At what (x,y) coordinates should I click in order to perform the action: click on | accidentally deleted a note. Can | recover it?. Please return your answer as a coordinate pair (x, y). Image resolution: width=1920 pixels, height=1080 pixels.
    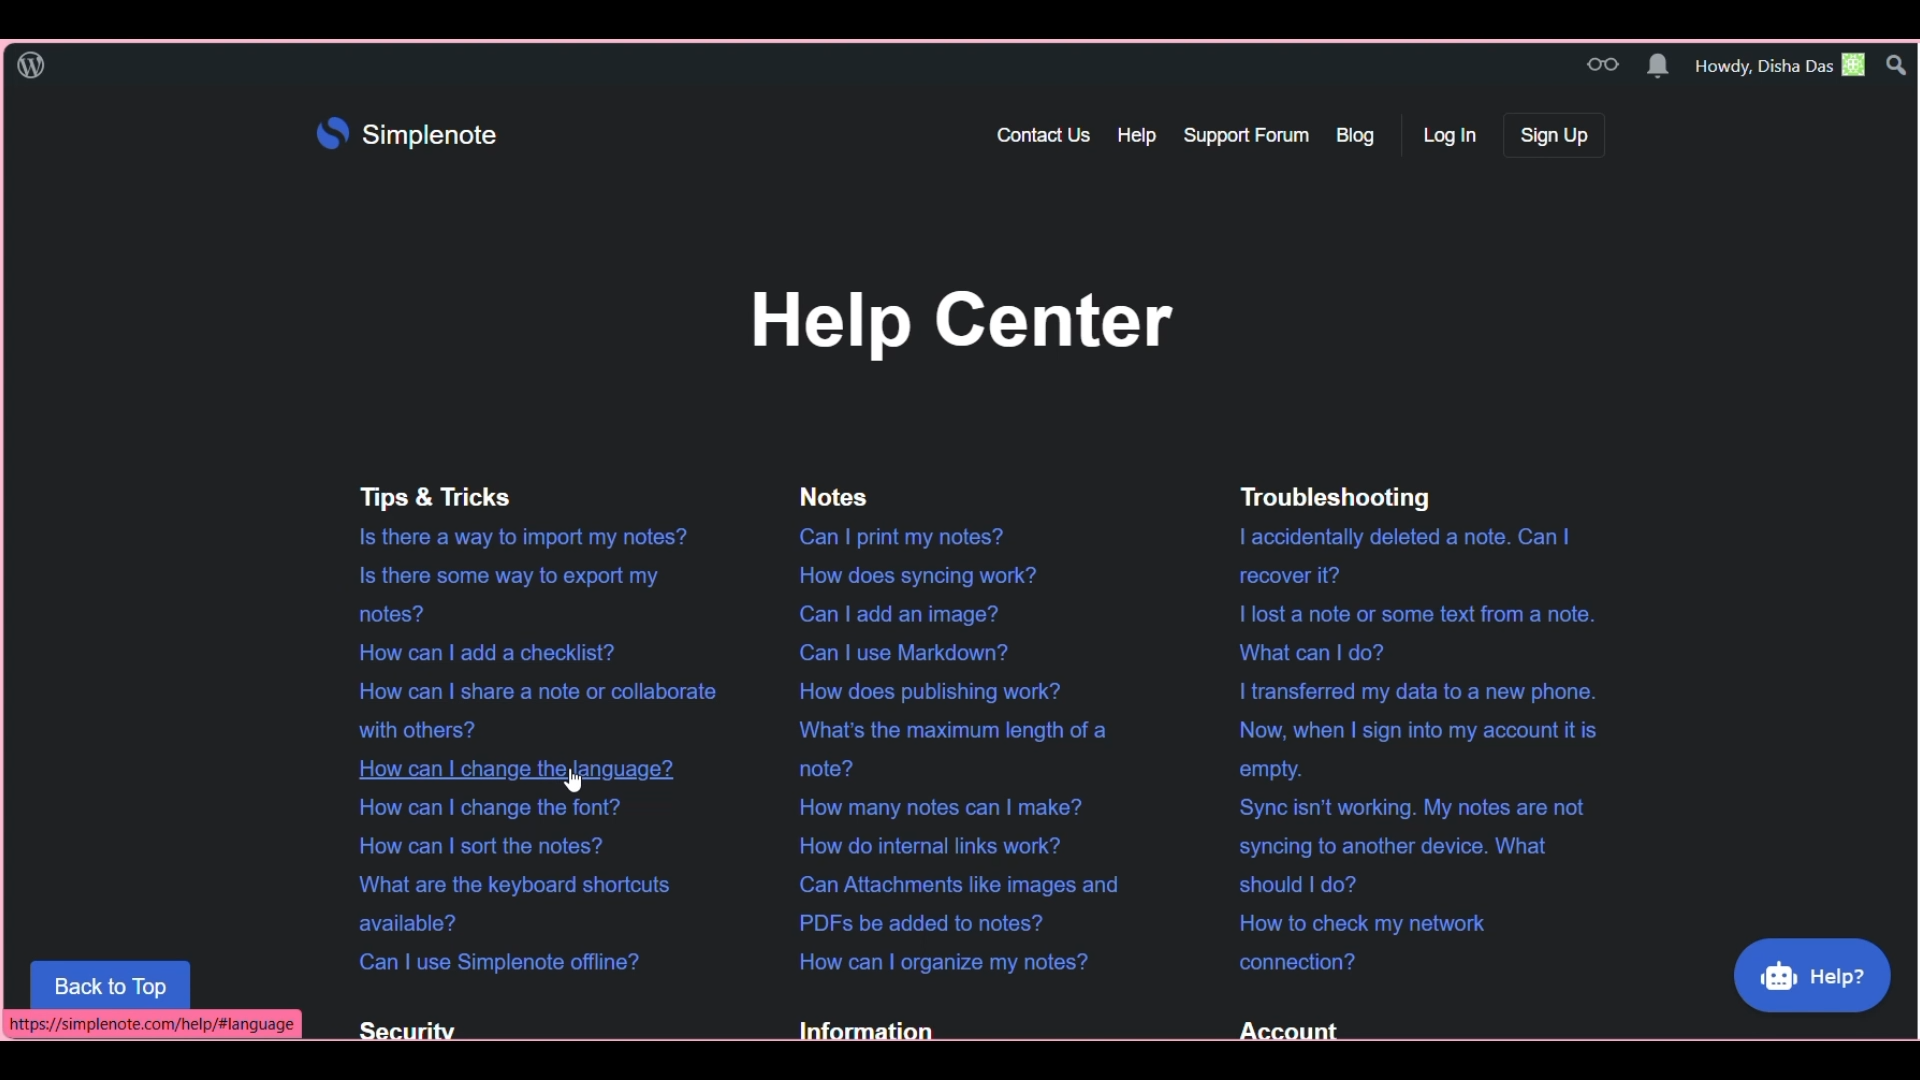
    Looking at the image, I should click on (1399, 553).